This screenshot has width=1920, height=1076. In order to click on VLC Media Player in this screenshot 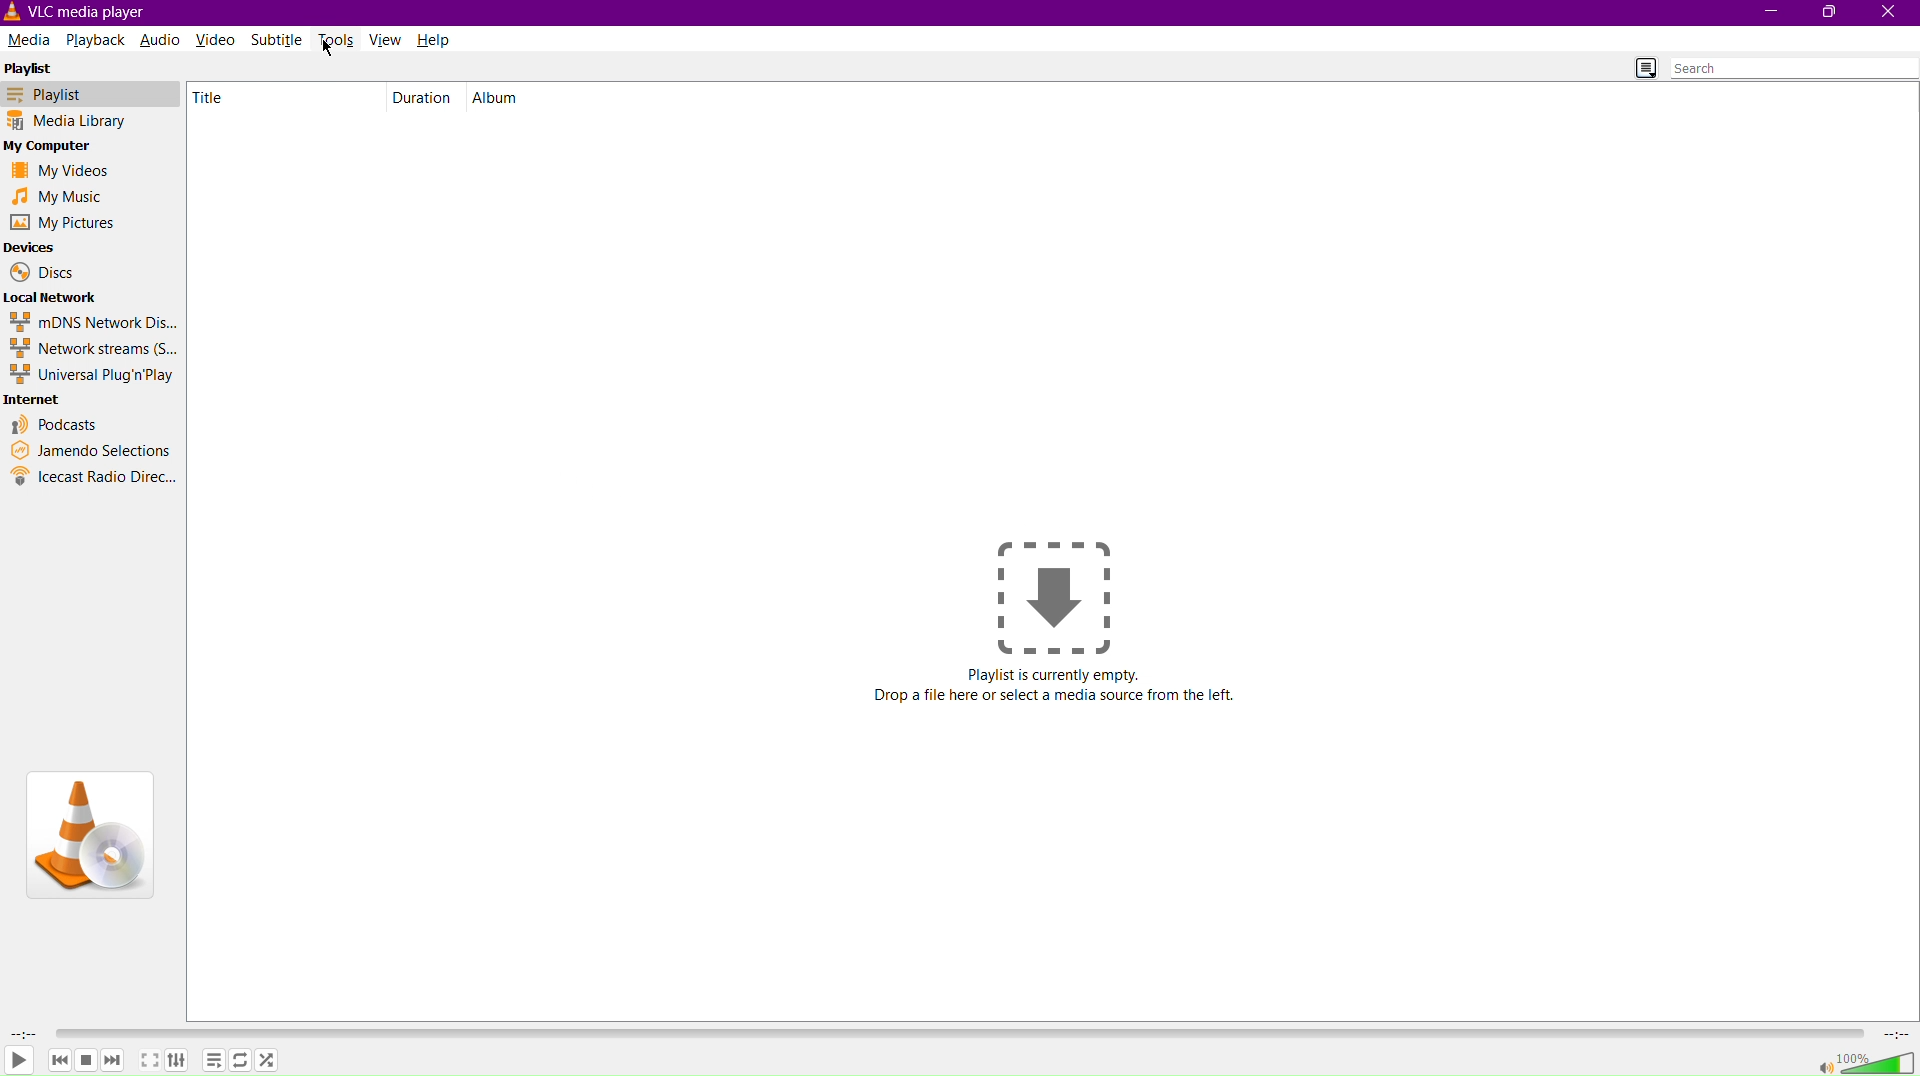, I will do `click(77, 12)`.